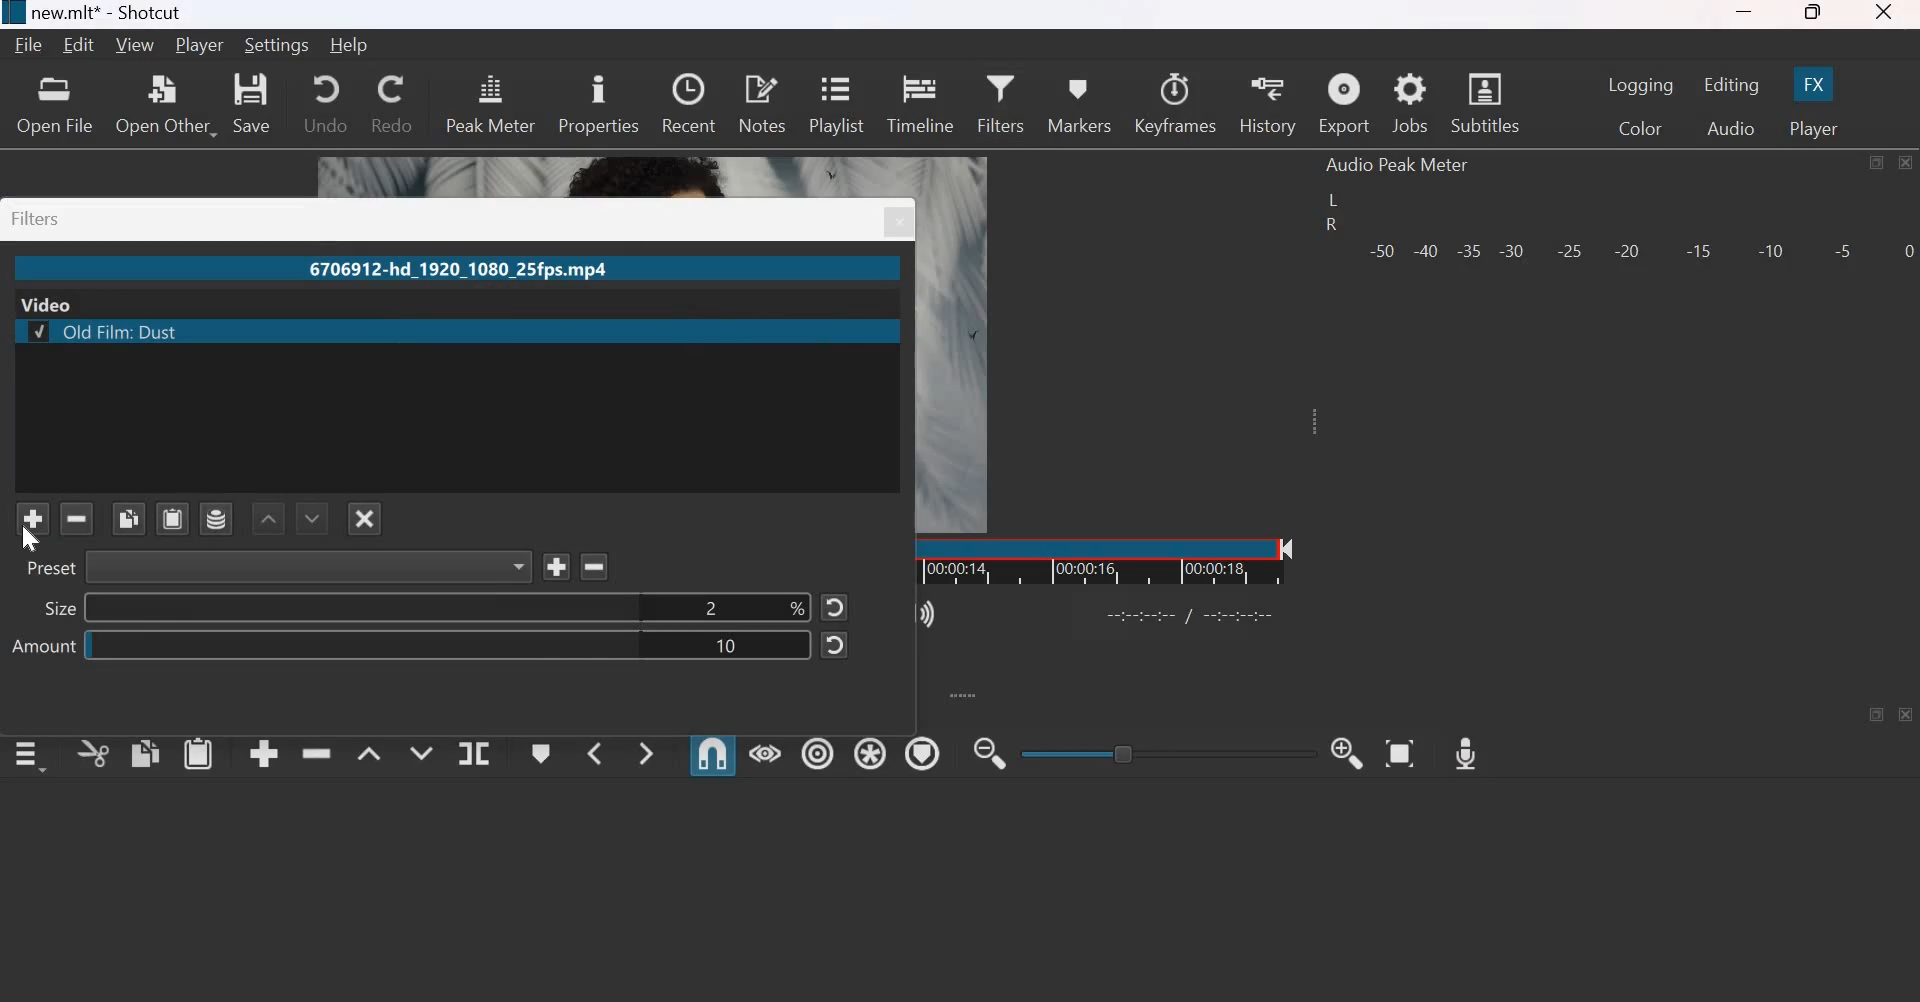  What do you see at coordinates (364, 519) in the screenshot?
I see `deselect the filter` at bounding box center [364, 519].